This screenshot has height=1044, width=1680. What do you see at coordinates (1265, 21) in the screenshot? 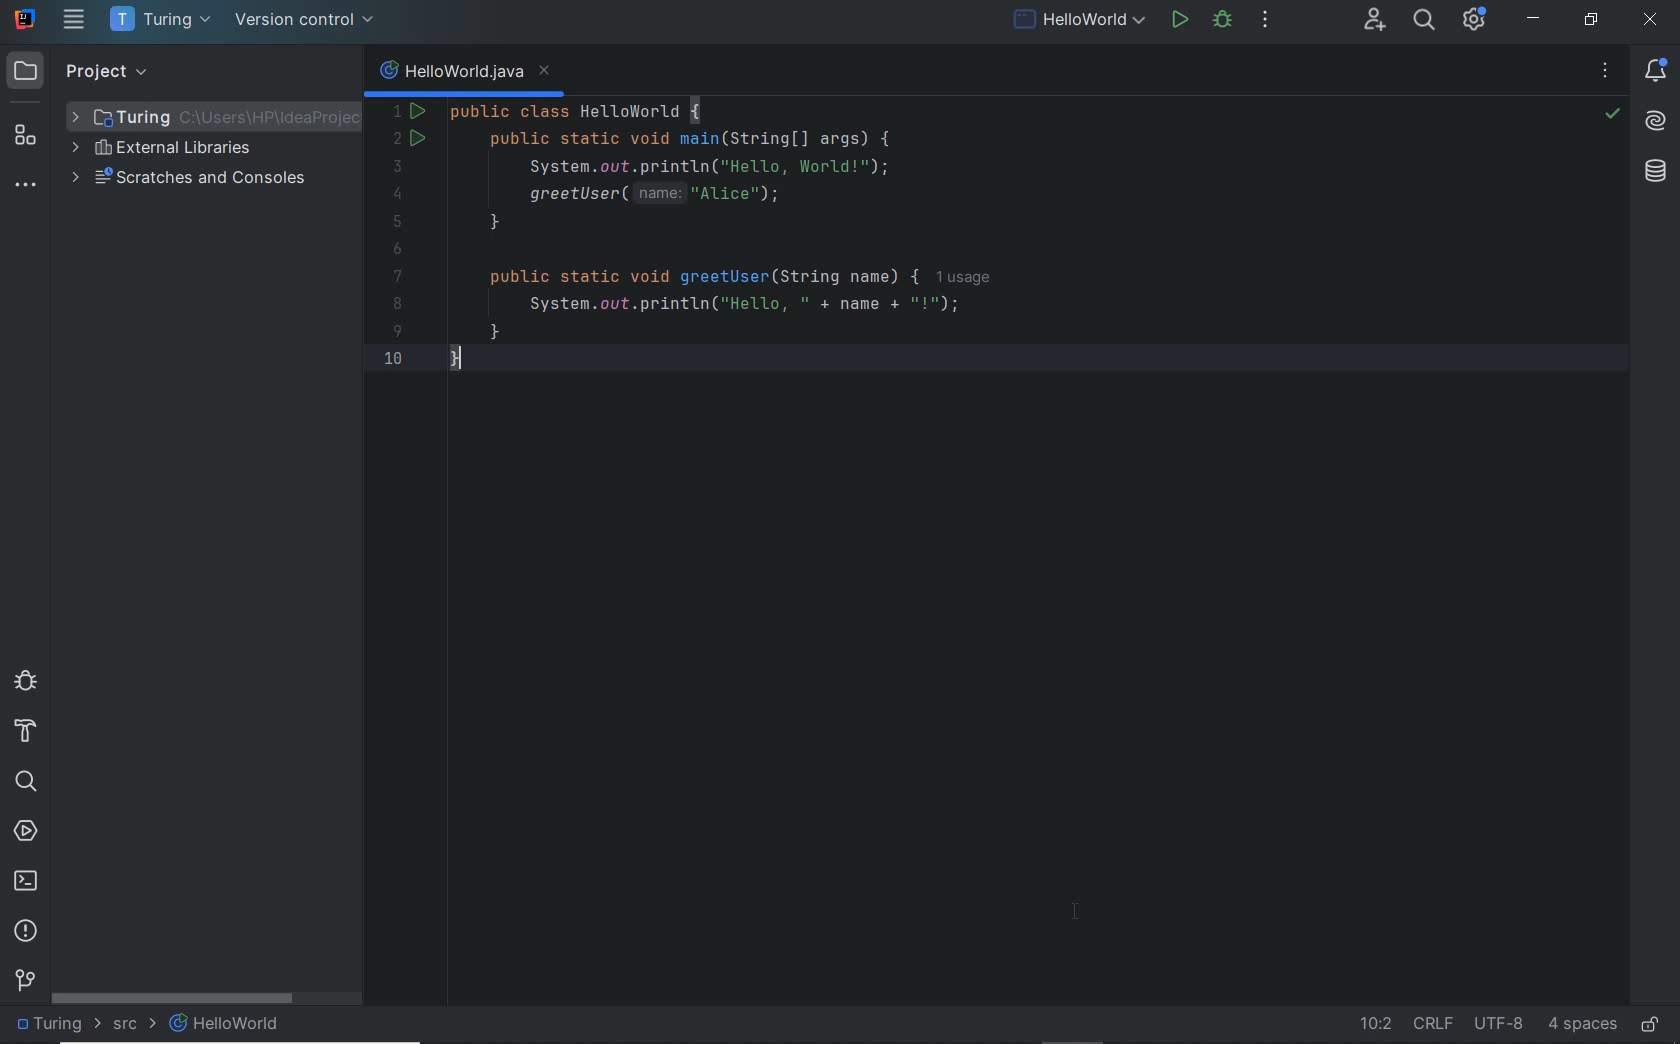
I see `more actions` at bounding box center [1265, 21].